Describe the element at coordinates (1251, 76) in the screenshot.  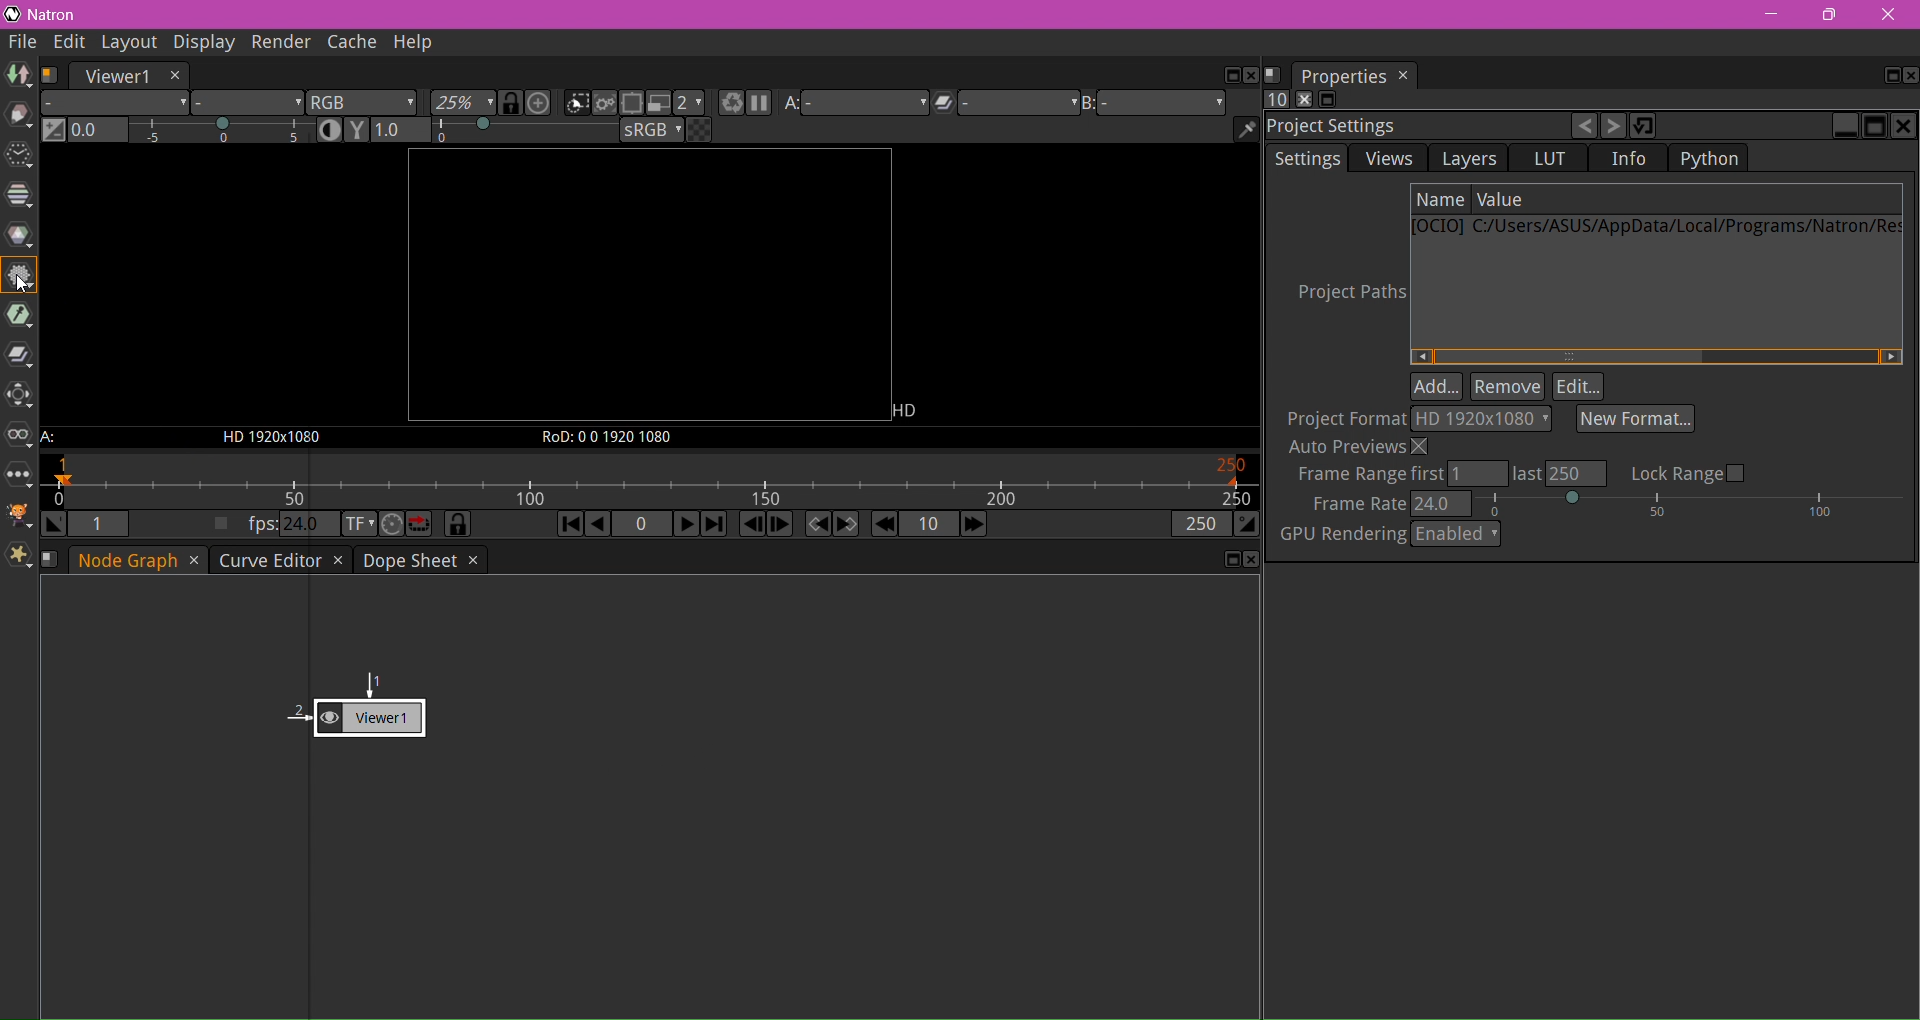
I see `Close pane` at that location.